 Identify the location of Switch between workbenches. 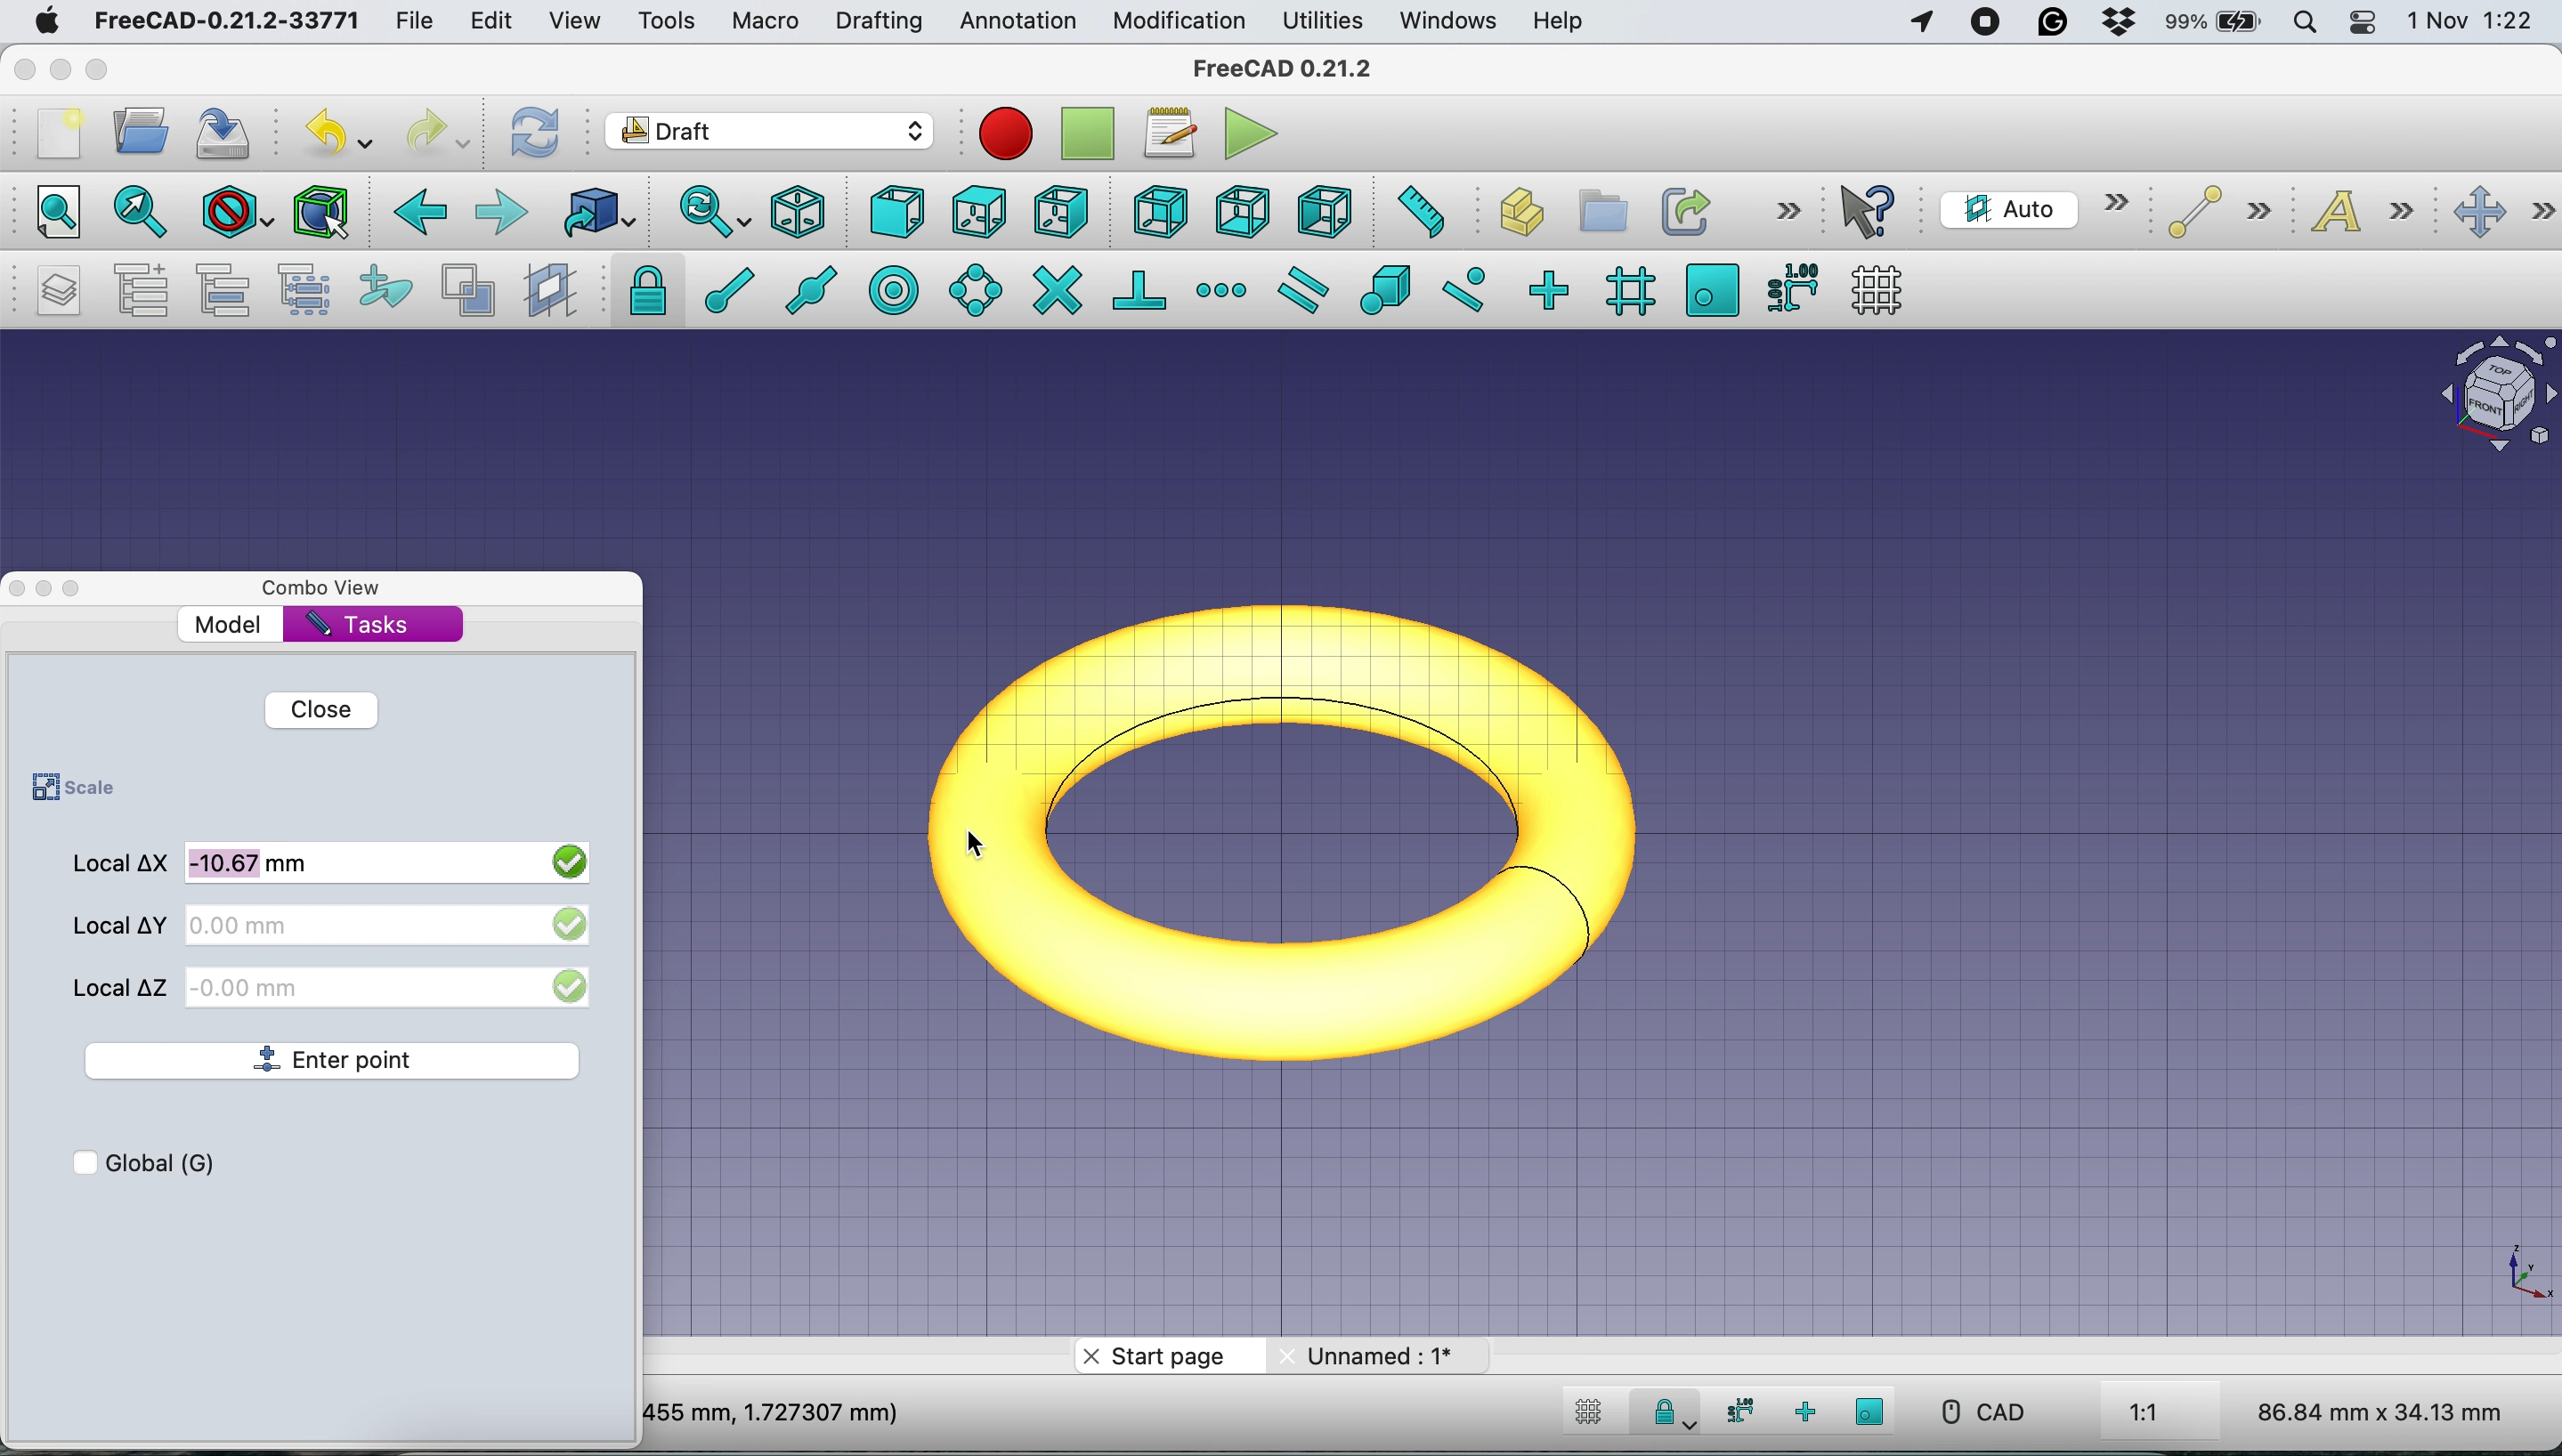
(769, 133).